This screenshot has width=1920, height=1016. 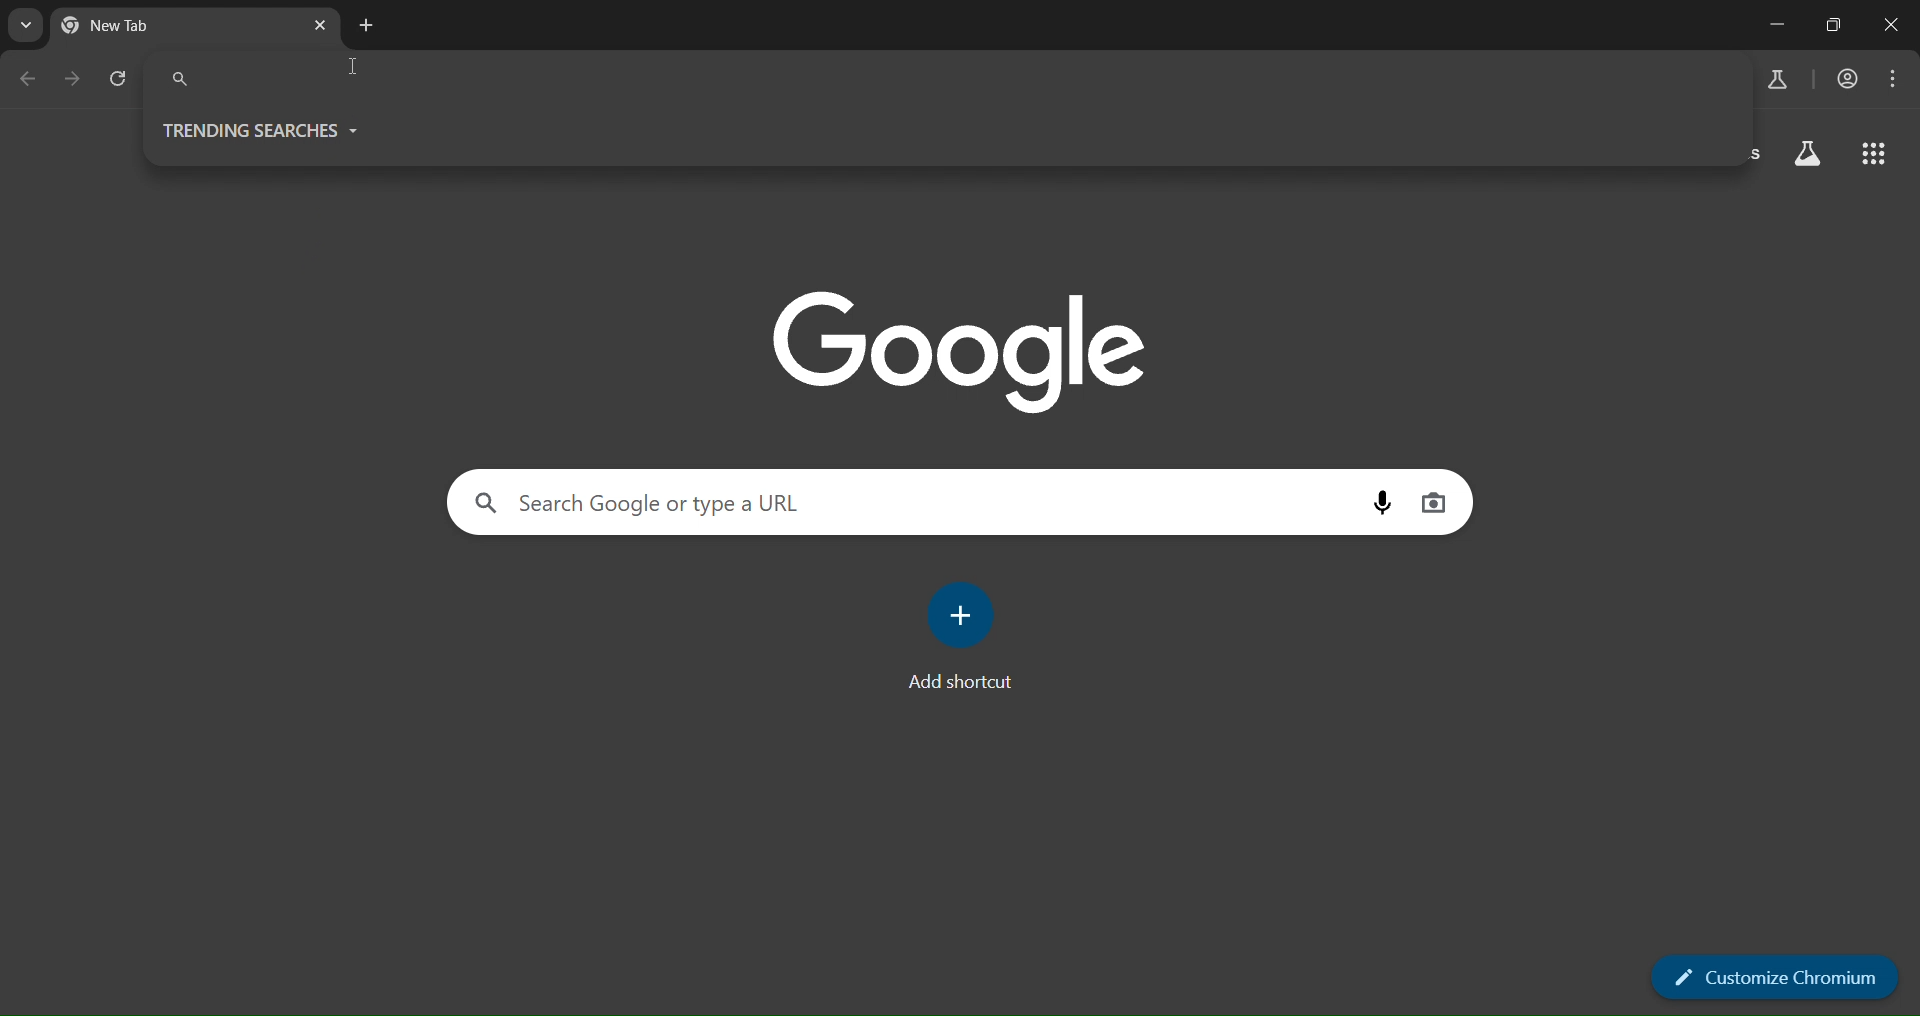 I want to click on image search, so click(x=1433, y=500).